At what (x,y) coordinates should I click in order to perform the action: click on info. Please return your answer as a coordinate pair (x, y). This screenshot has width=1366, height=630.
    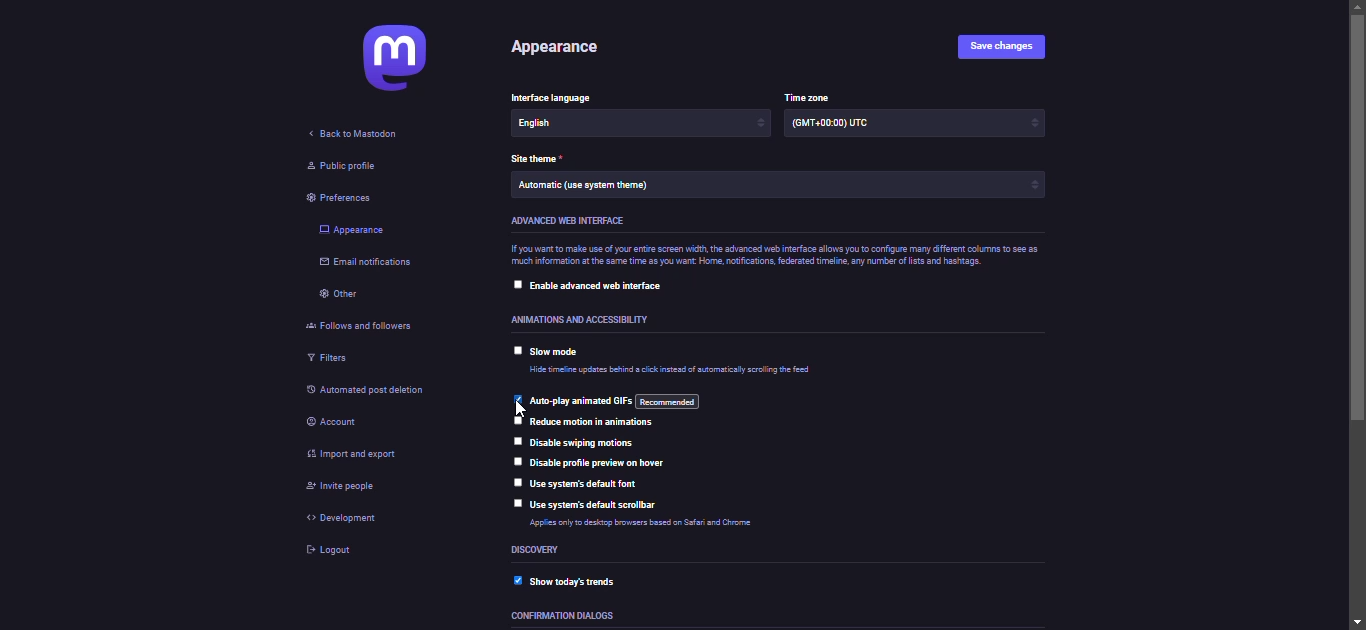
    Looking at the image, I should click on (672, 524).